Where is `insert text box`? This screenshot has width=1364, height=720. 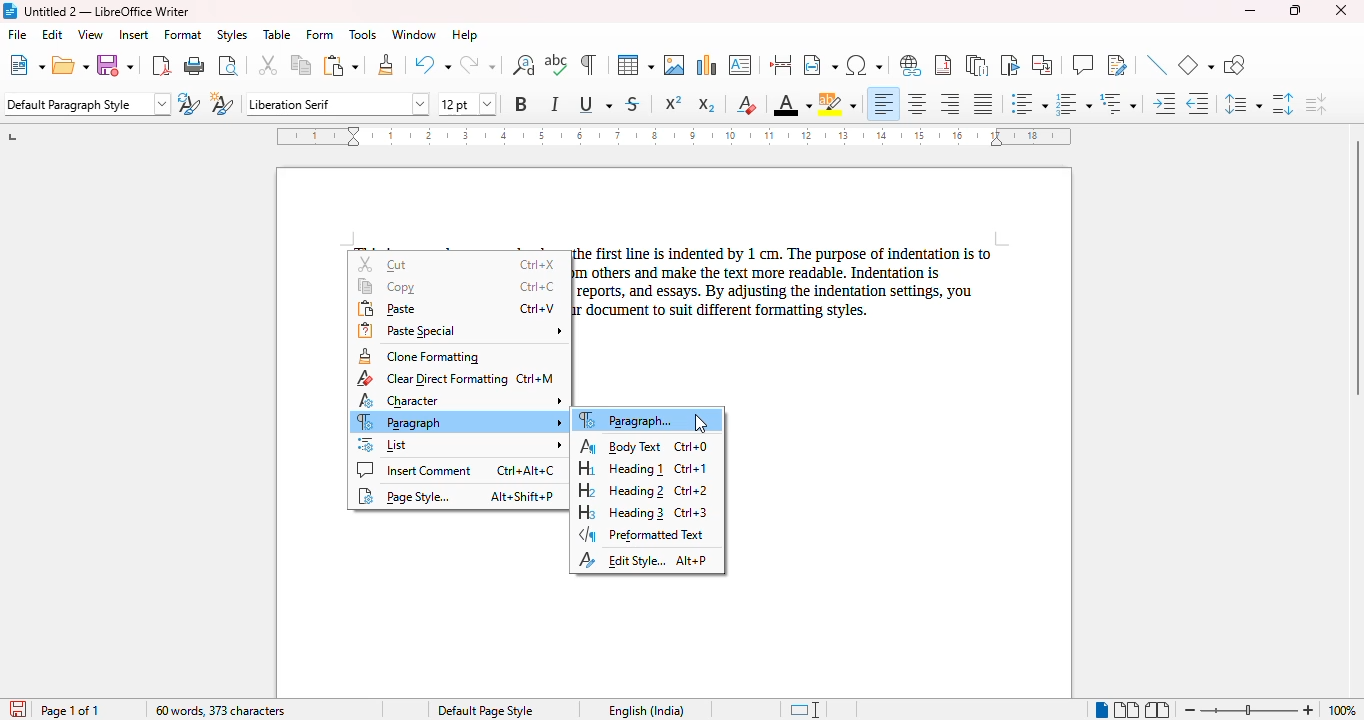
insert text box is located at coordinates (742, 65).